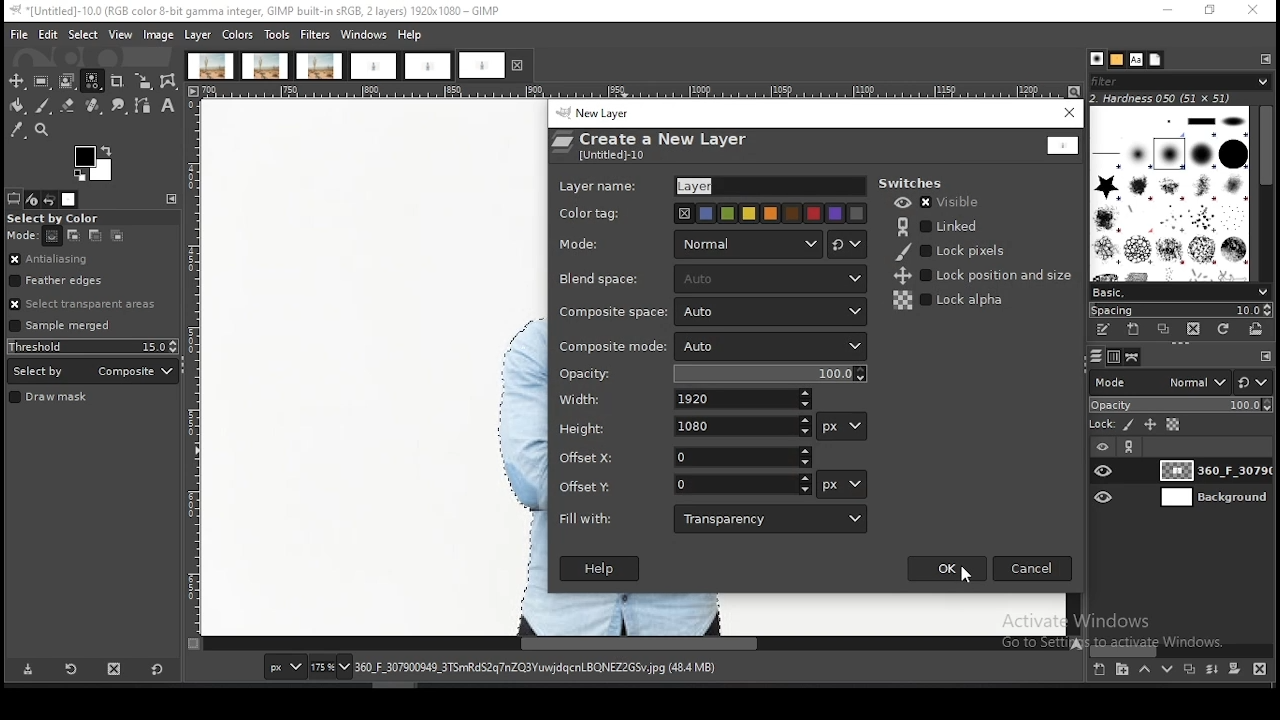 The width and height of the screenshot is (1280, 720). Describe the element at coordinates (68, 105) in the screenshot. I see `eraser tool` at that location.